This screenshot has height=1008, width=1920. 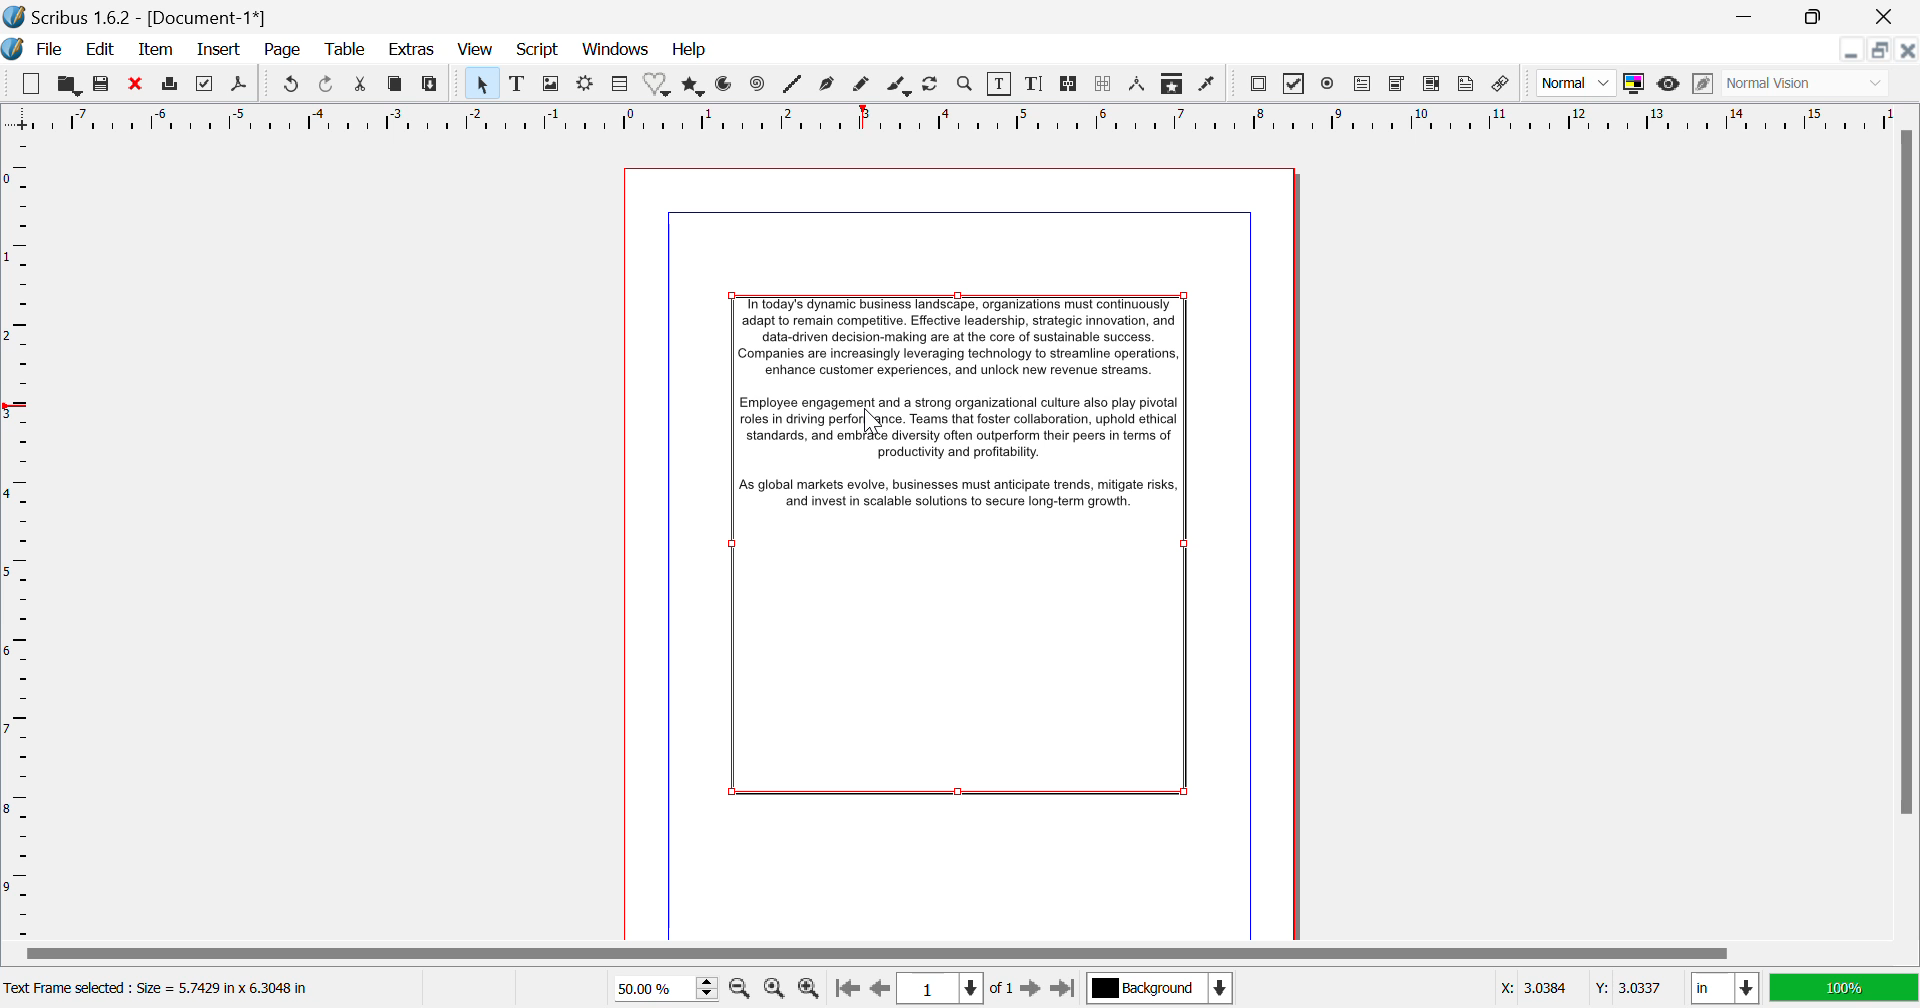 What do you see at coordinates (1000, 84) in the screenshot?
I see `Edit Content in Frames` at bounding box center [1000, 84].